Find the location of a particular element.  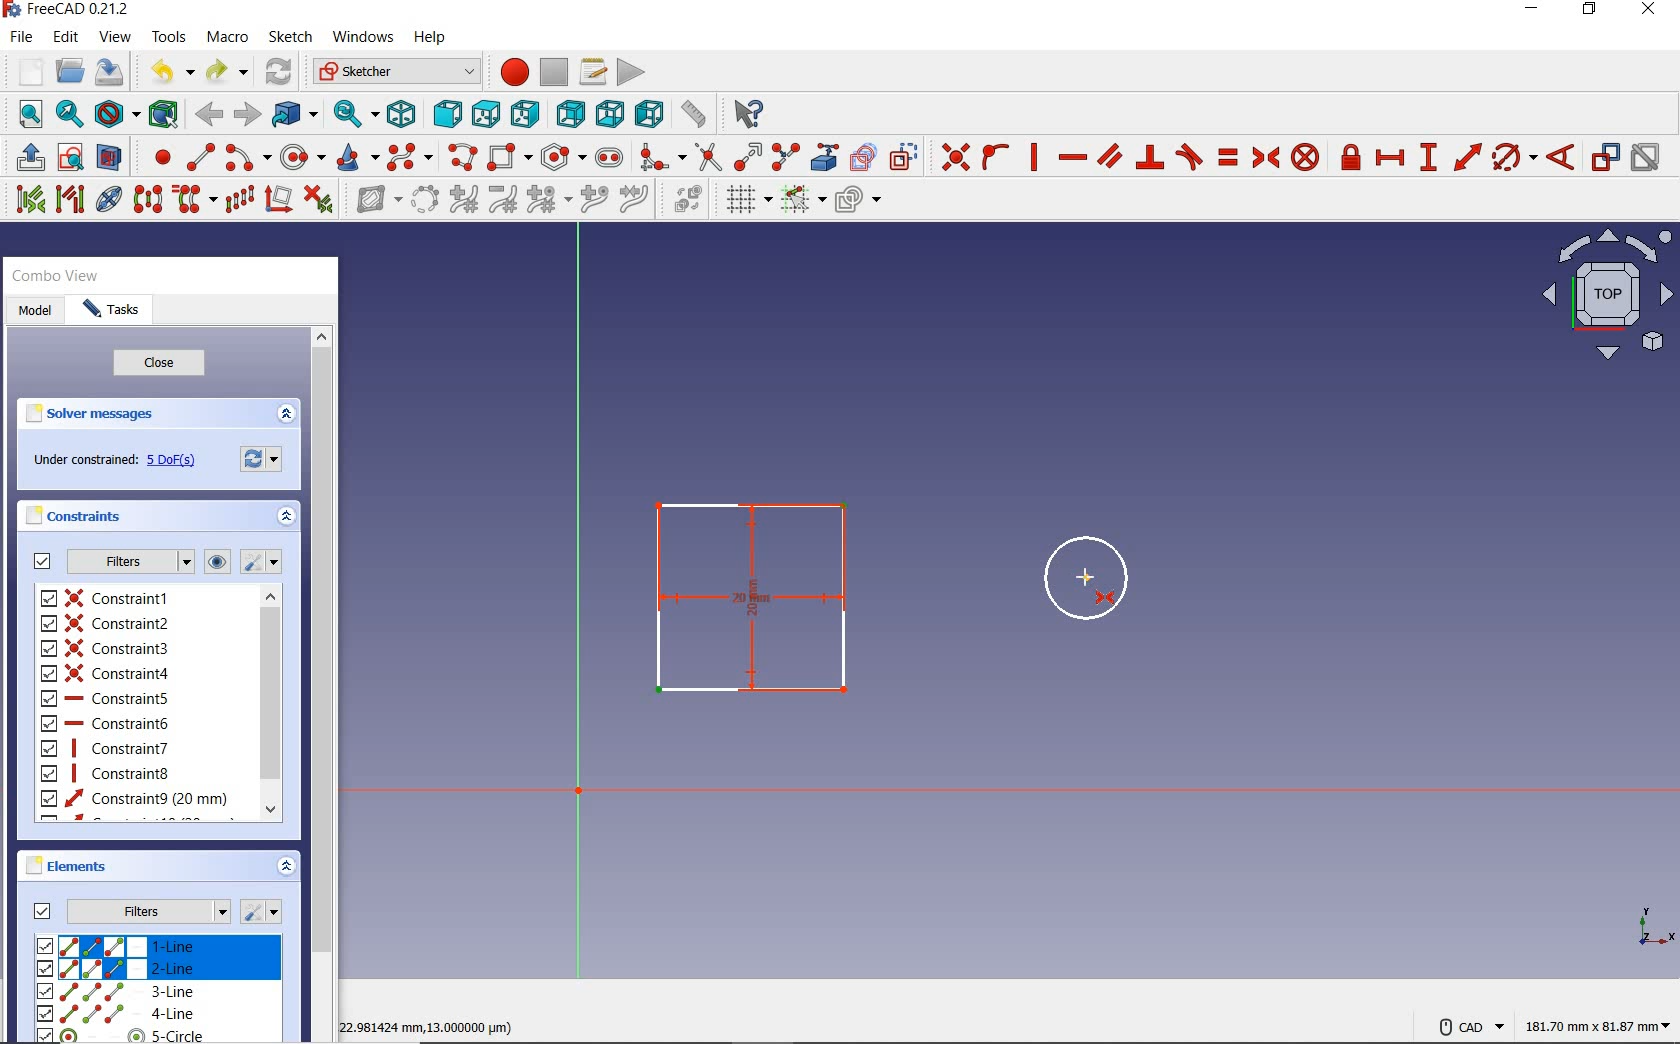

toggle grid is located at coordinates (744, 201).